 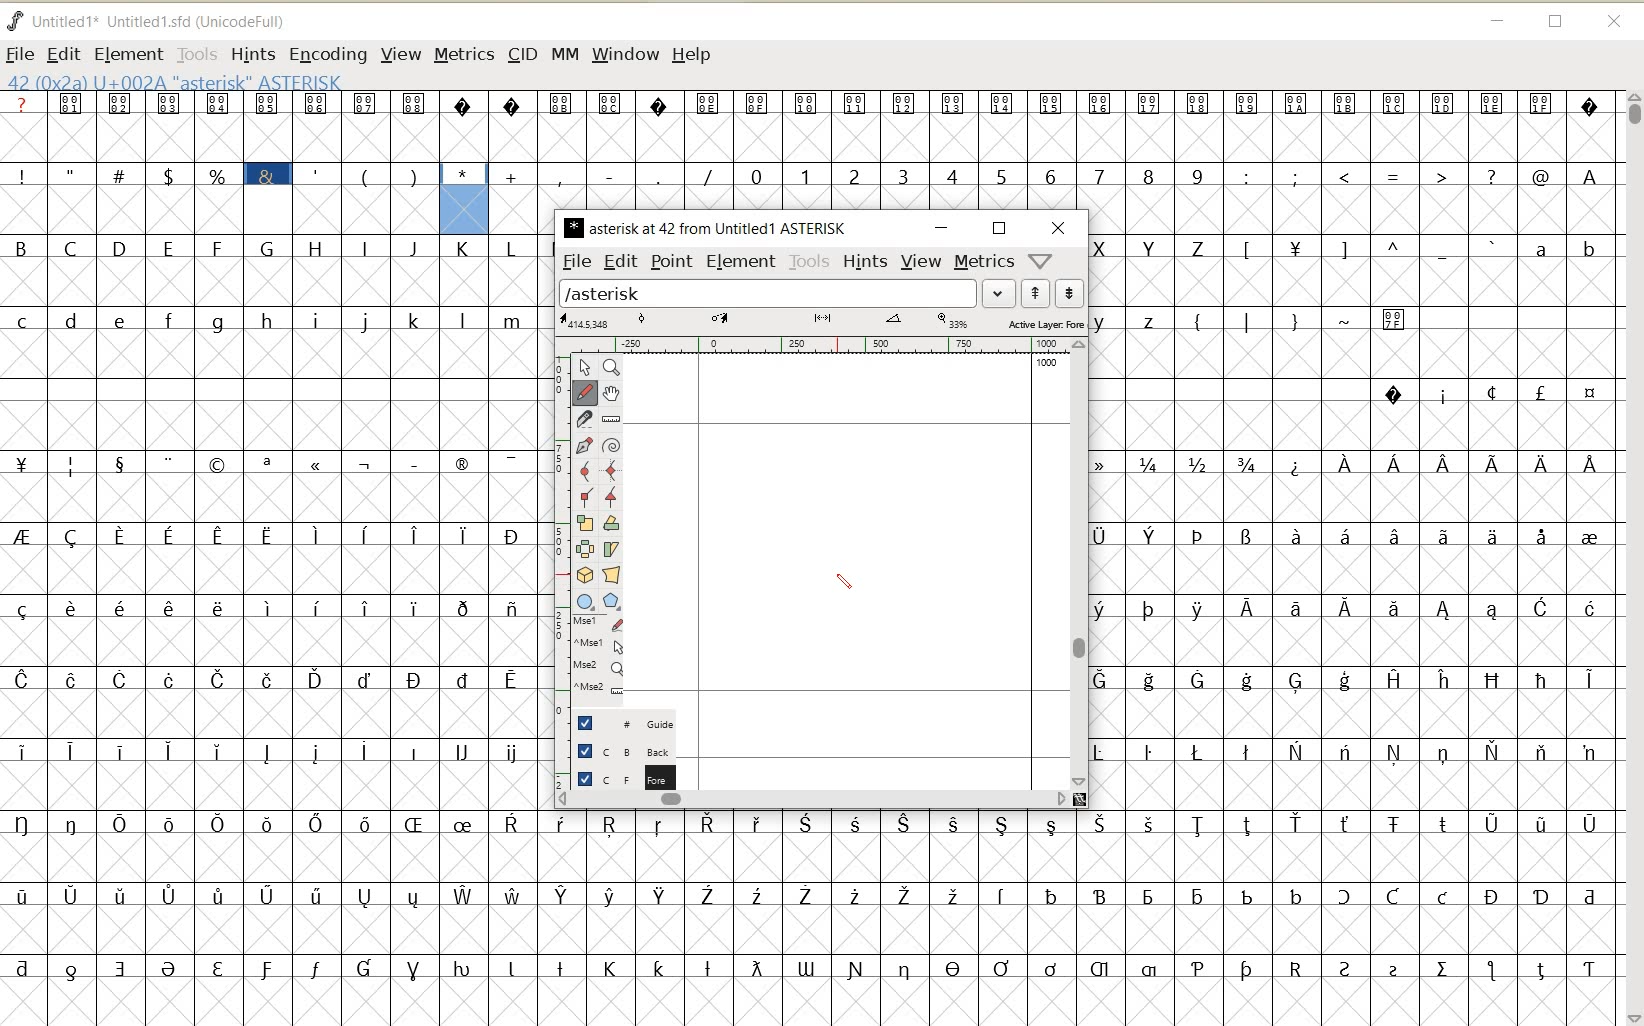 What do you see at coordinates (252, 55) in the screenshot?
I see `HINTS` at bounding box center [252, 55].